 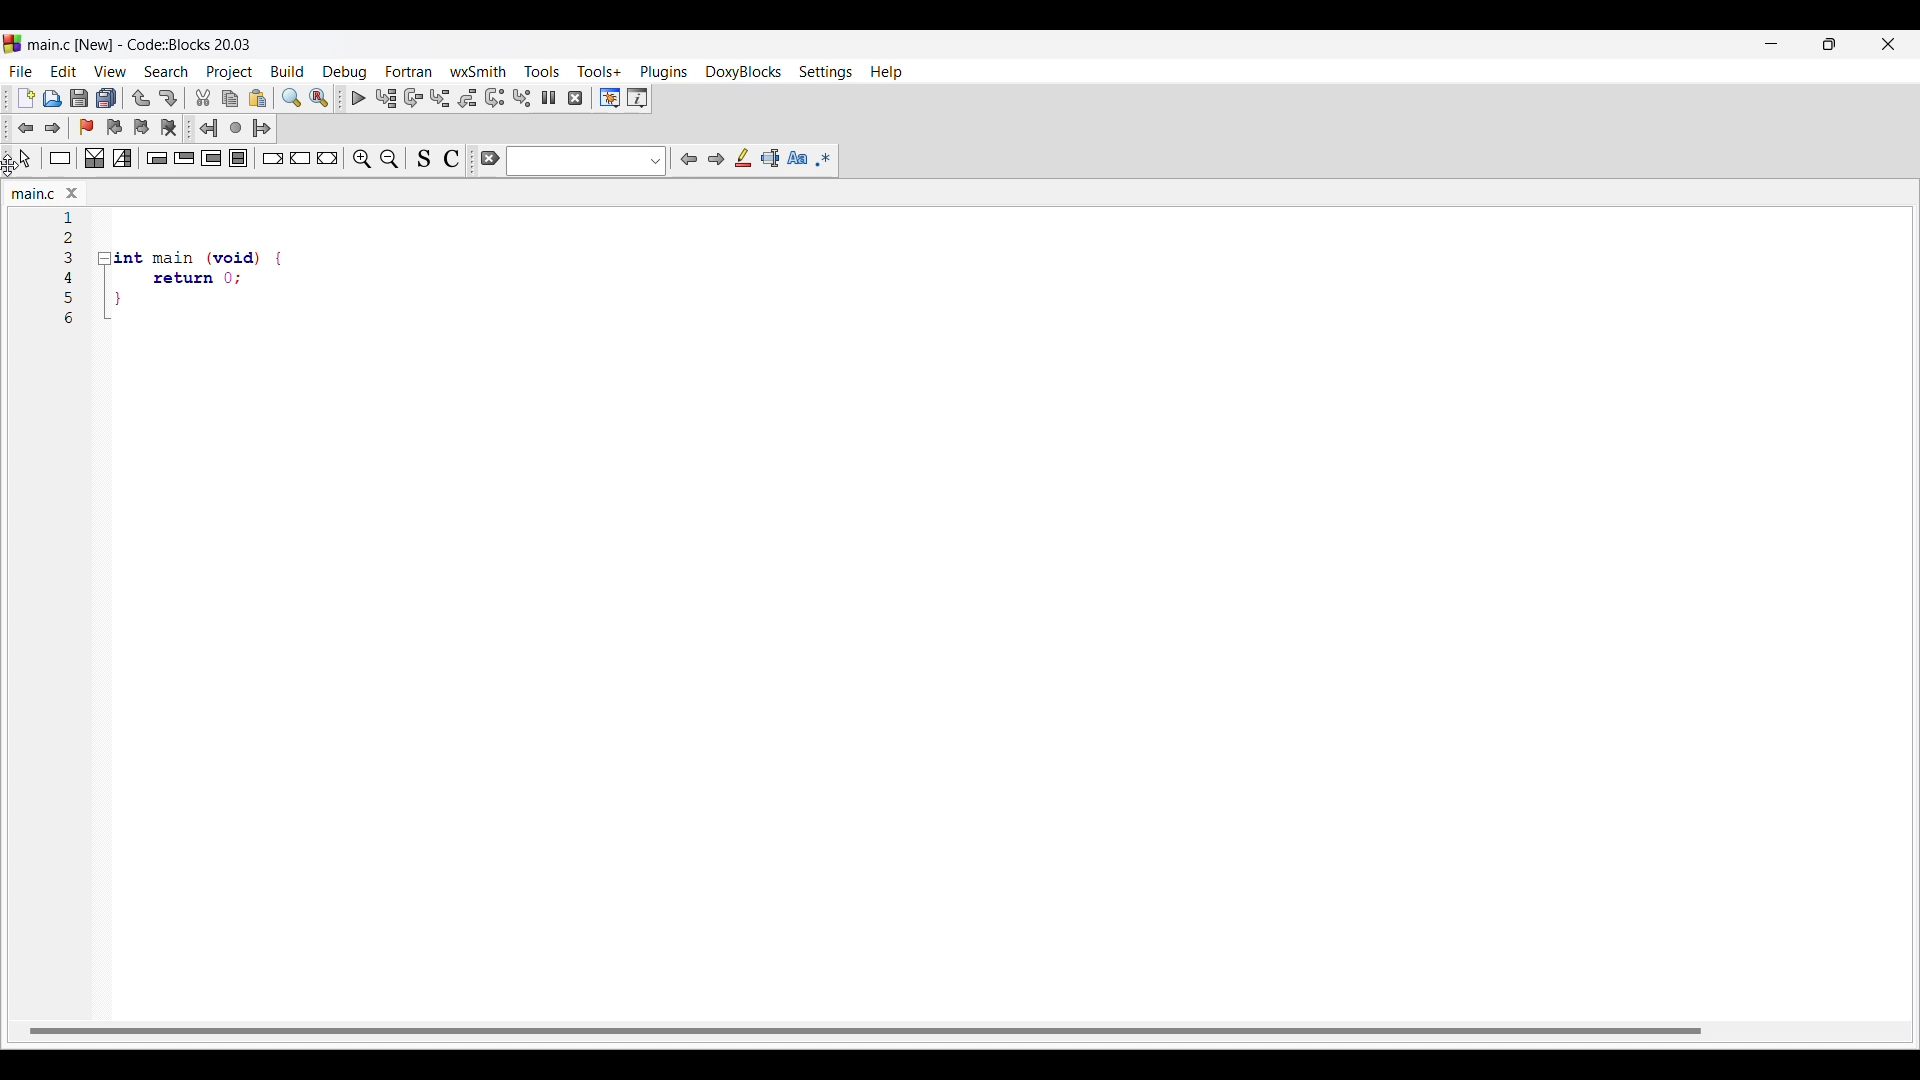 What do you see at coordinates (26, 128) in the screenshot?
I see `Toggle back` at bounding box center [26, 128].